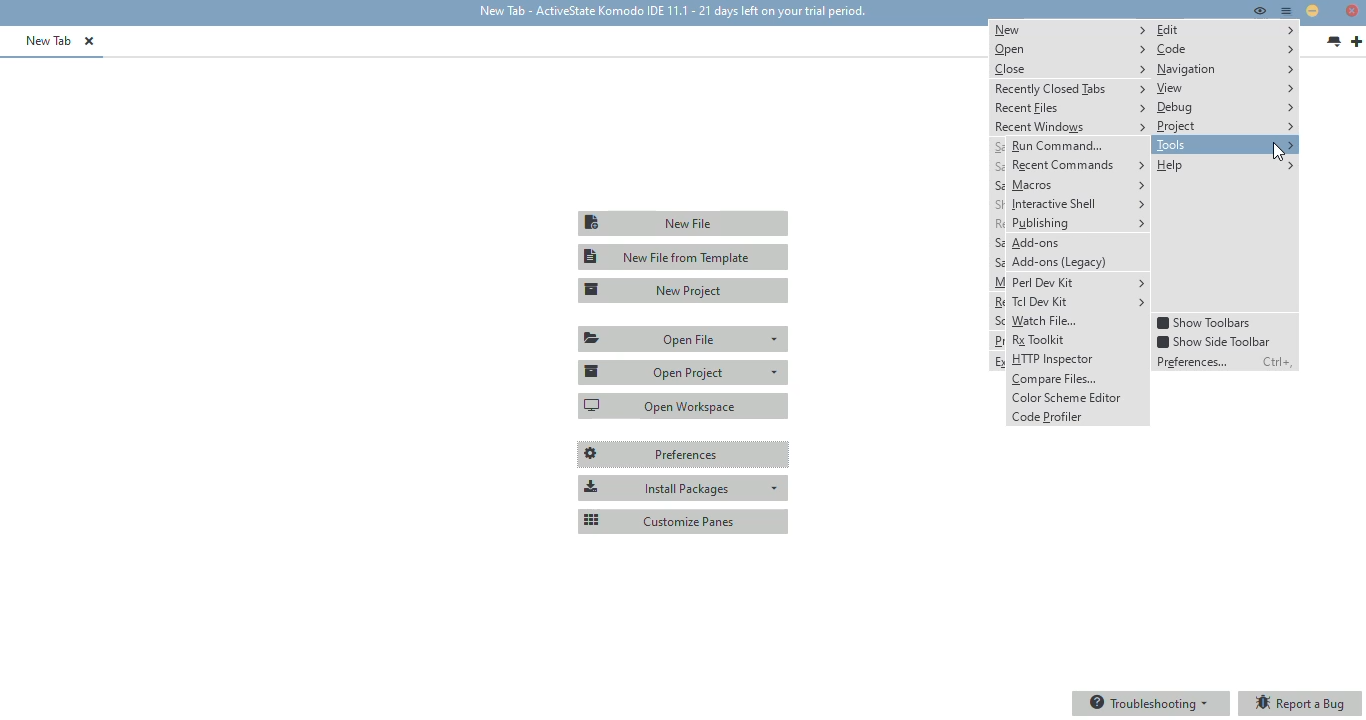 The image size is (1366, 720). What do you see at coordinates (683, 488) in the screenshot?
I see `install packages` at bounding box center [683, 488].